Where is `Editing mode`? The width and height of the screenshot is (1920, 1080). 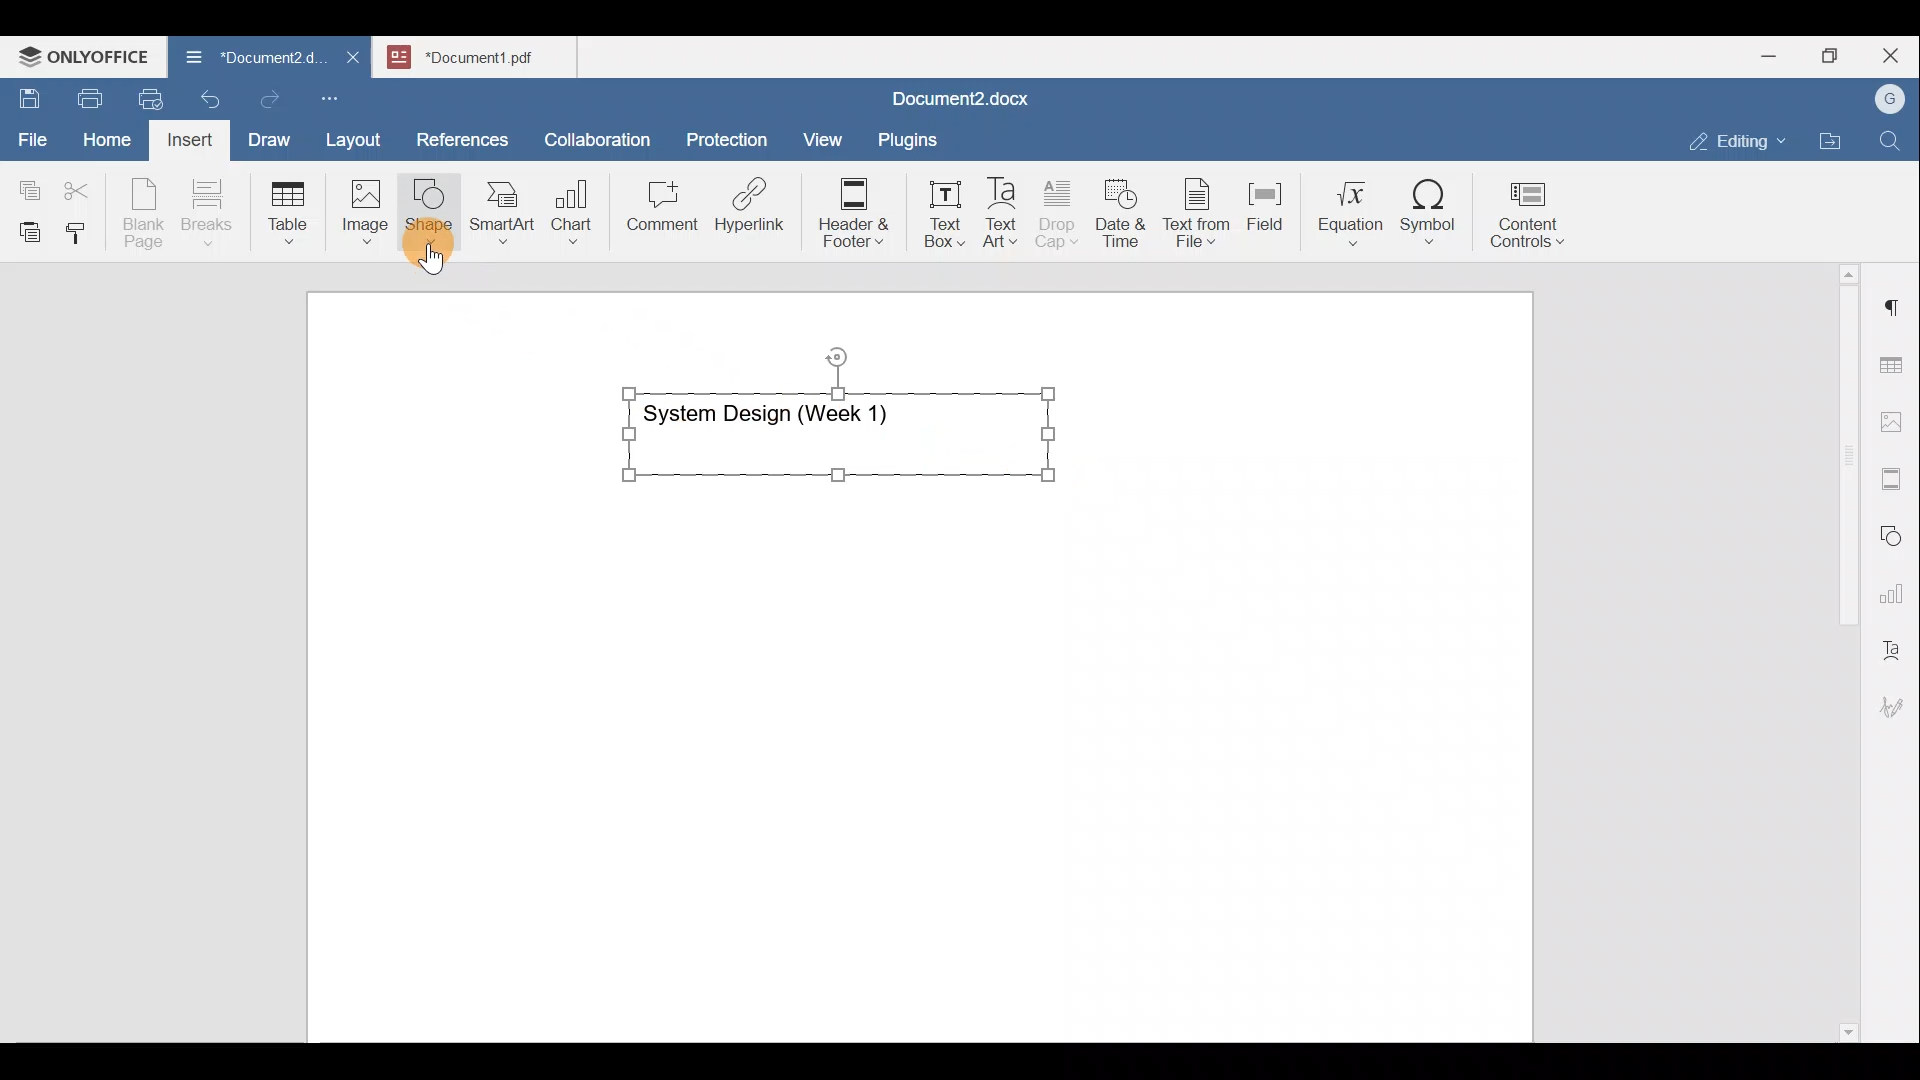 Editing mode is located at coordinates (1738, 137).